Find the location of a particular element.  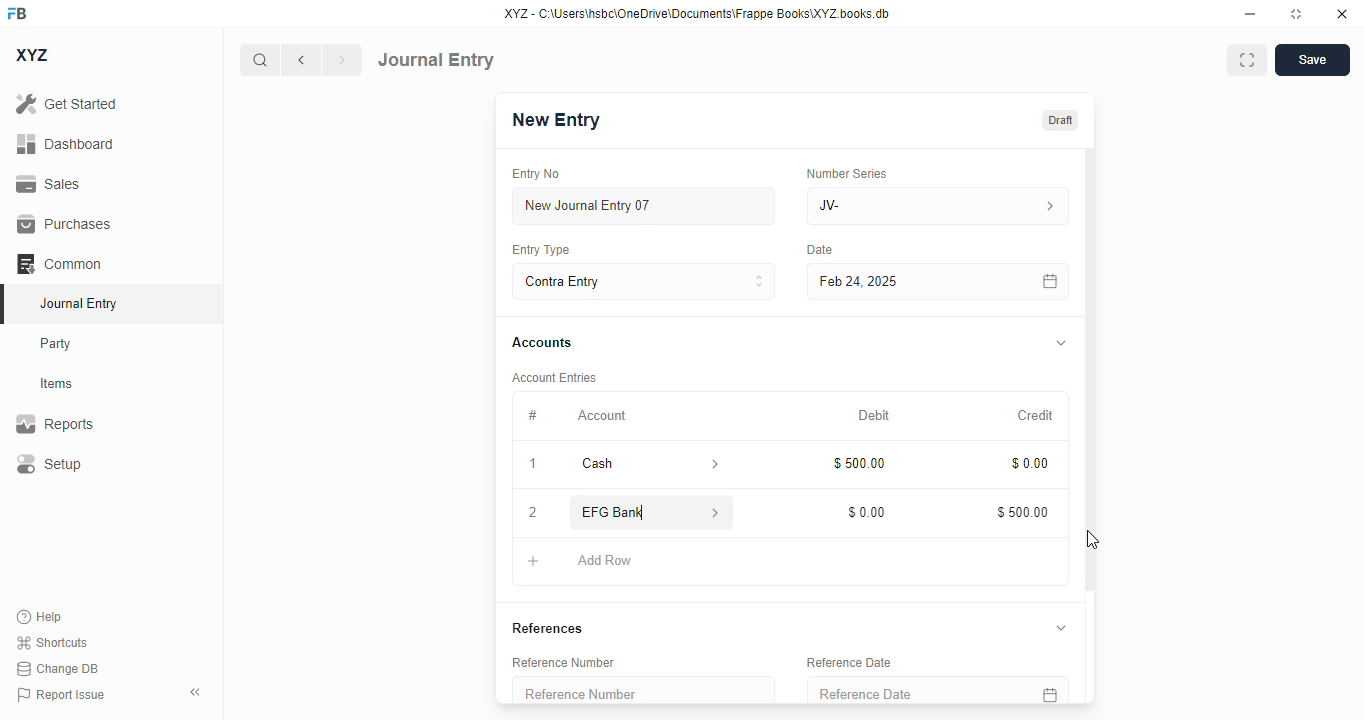

get started is located at coordinates (67, 104).